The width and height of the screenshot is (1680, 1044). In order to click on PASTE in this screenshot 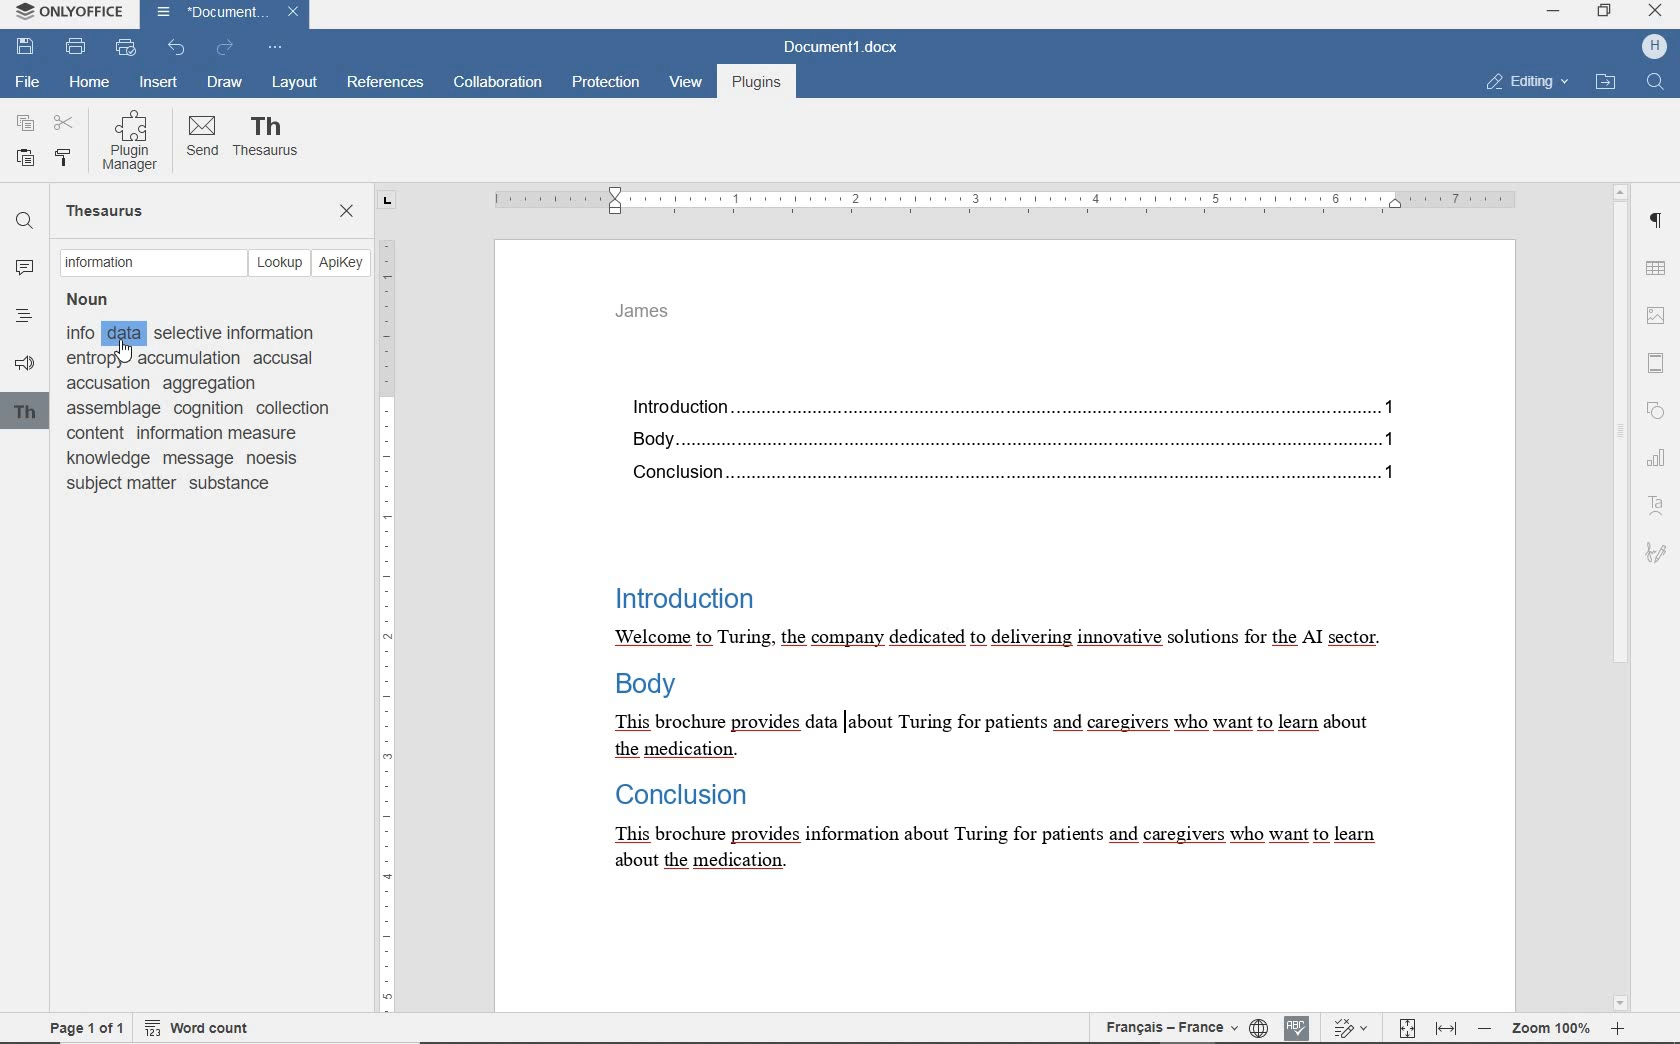, I will do `click(25, 159)`.